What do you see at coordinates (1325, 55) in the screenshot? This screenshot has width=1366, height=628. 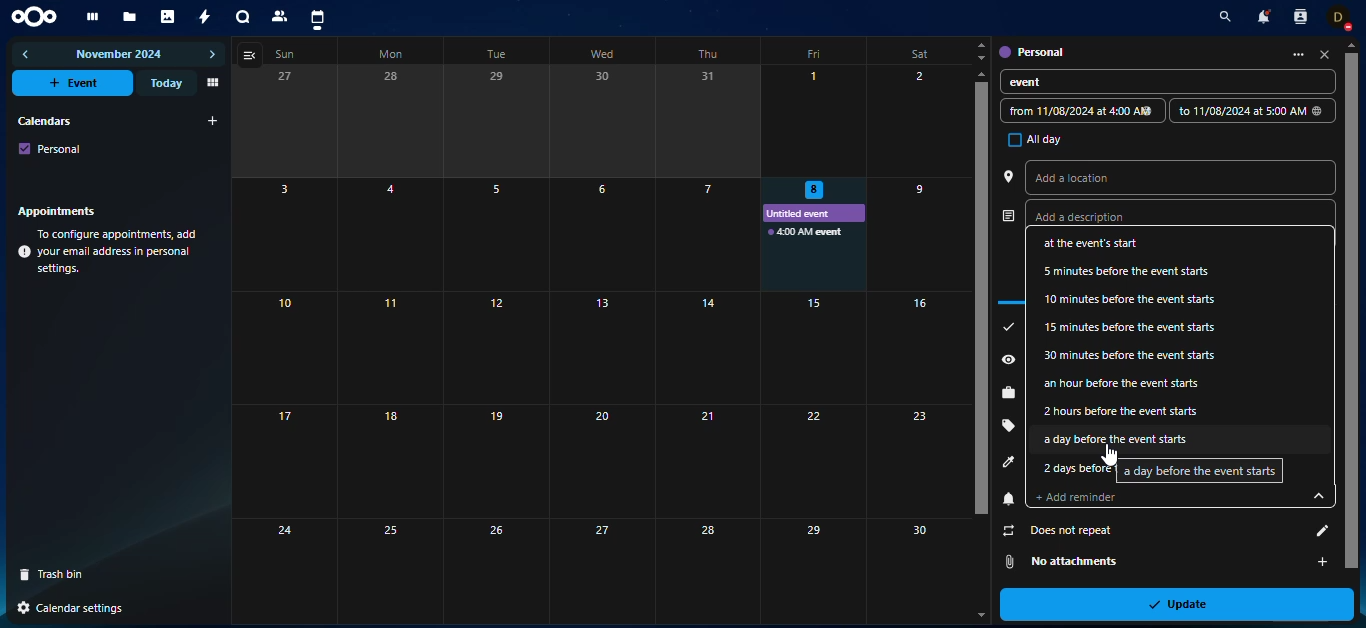 I see `close` at bounding box center [1325, 55].